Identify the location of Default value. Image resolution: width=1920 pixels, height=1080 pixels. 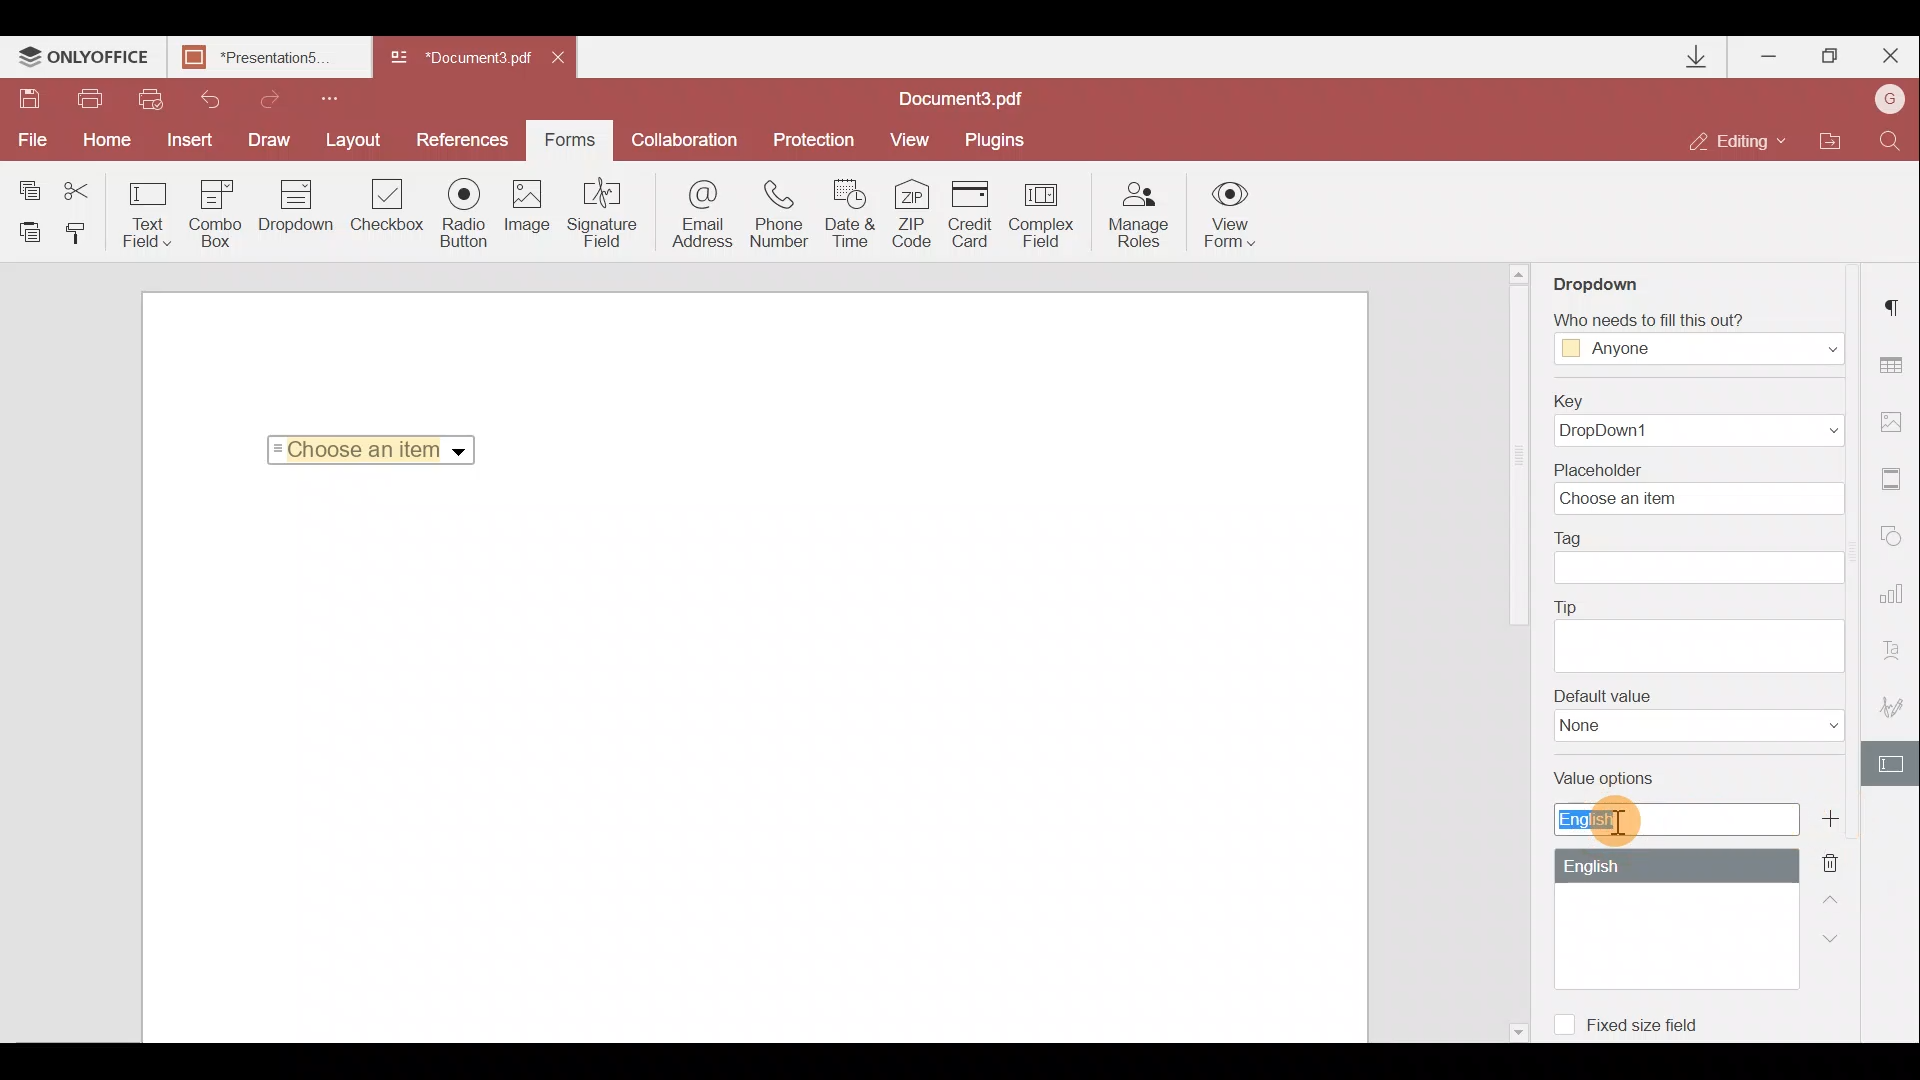
(1699, 715).